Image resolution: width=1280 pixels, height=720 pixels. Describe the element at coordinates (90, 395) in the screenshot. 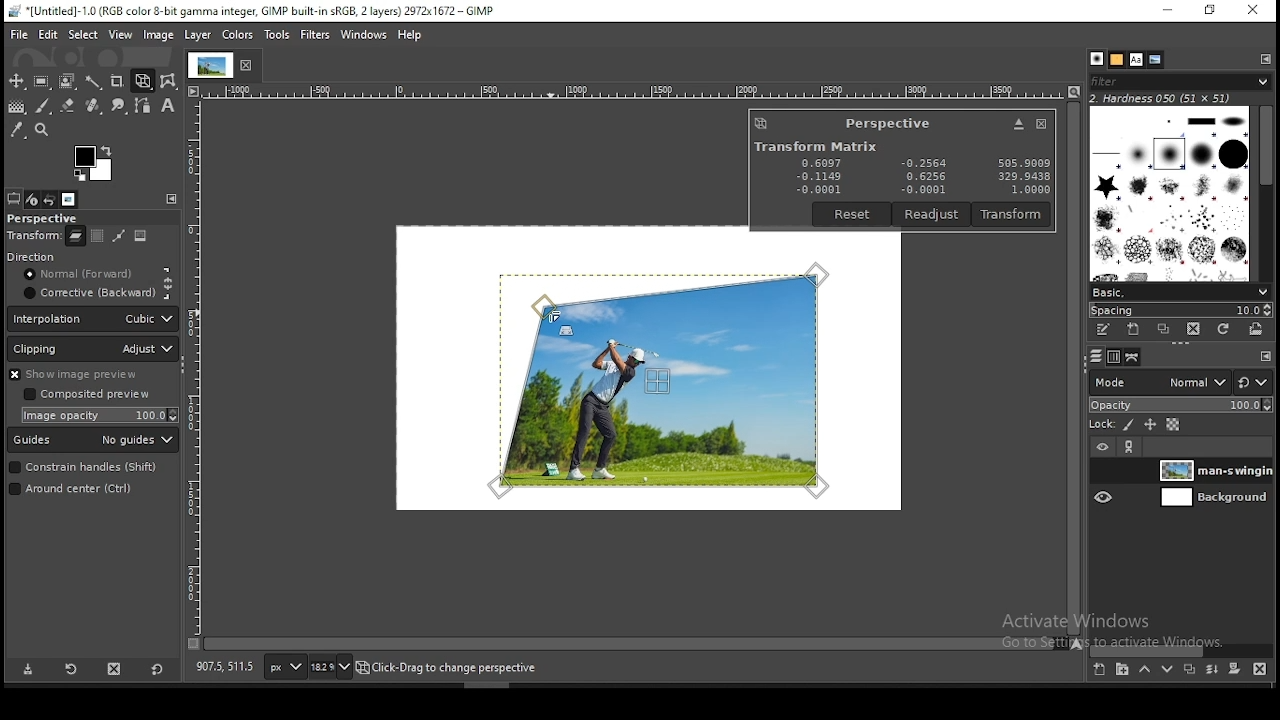

I see `composite preview` at that location.